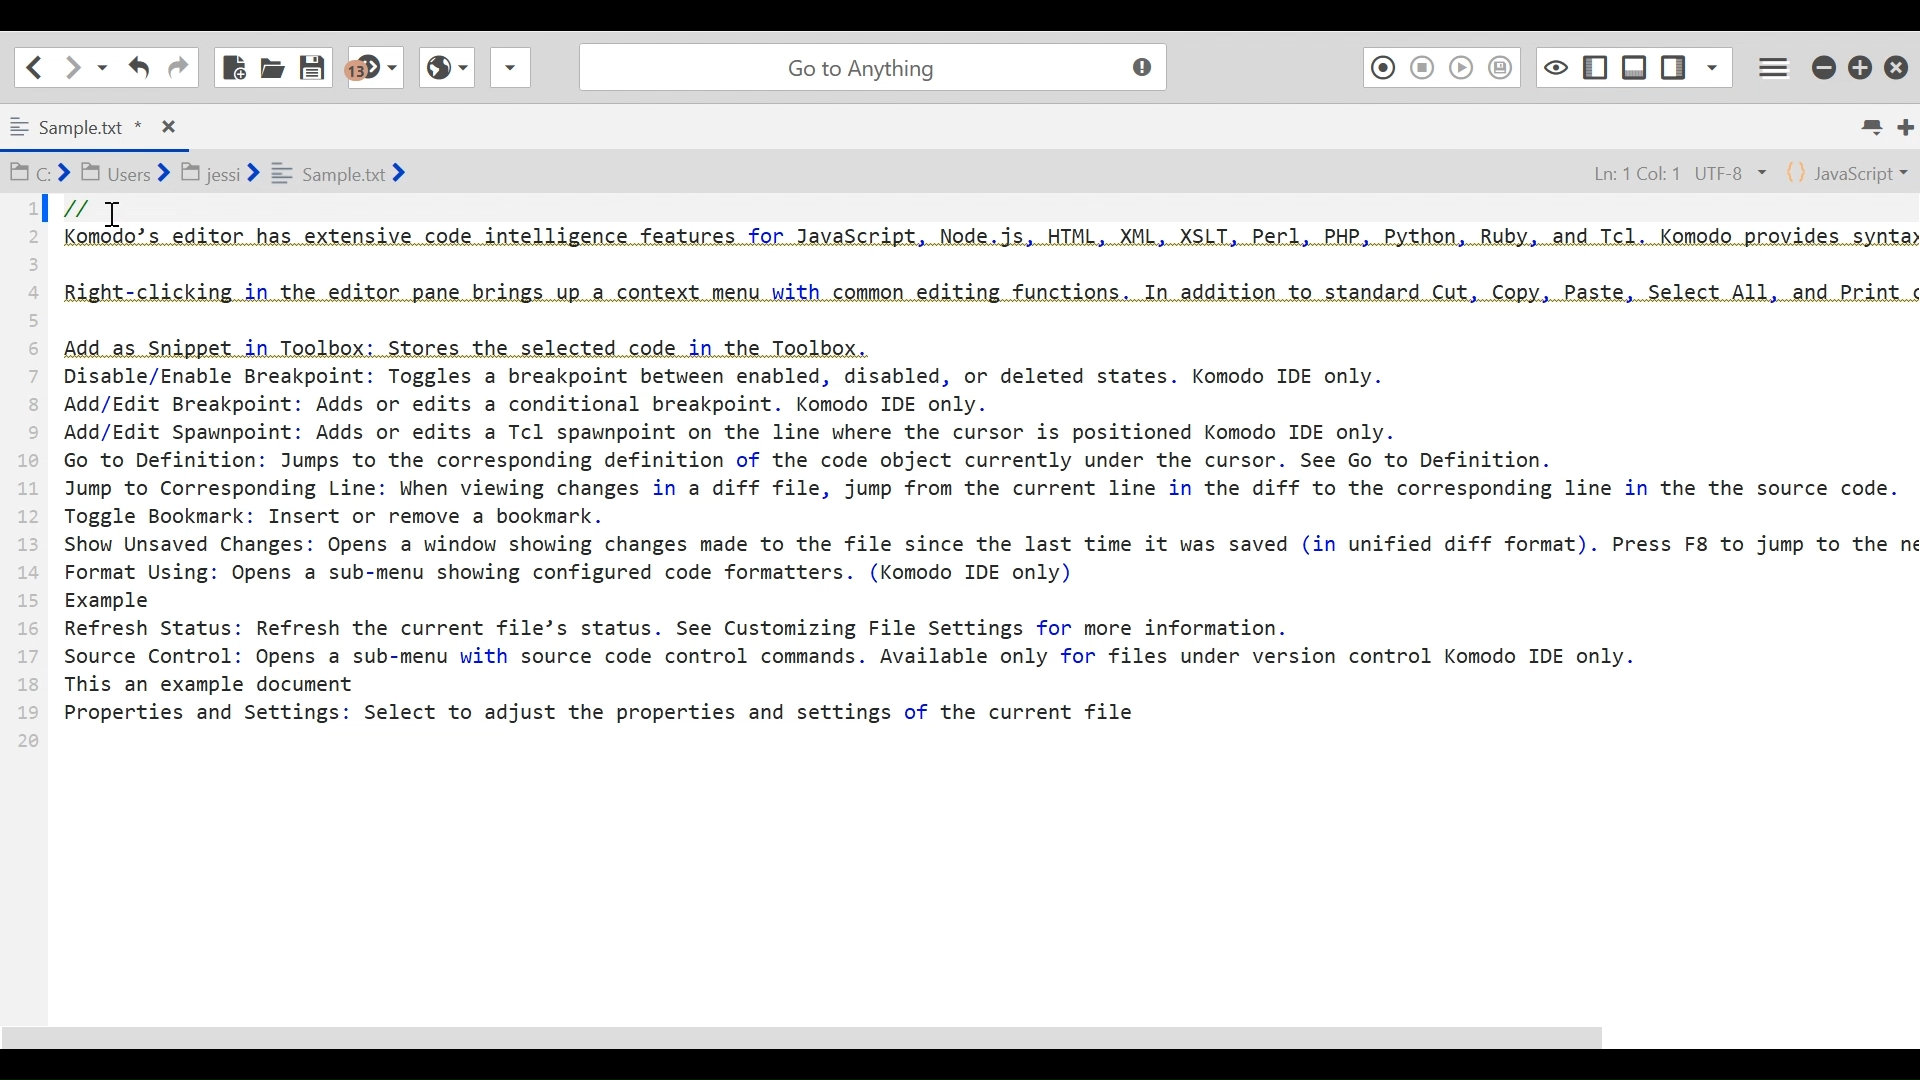 The height and width of the screenshot is (1080, 1920). What do you see at coordinates (1553, 66) in the screenshot?
I see `Toggle Focus mode` at bounding box center [1553, 66].